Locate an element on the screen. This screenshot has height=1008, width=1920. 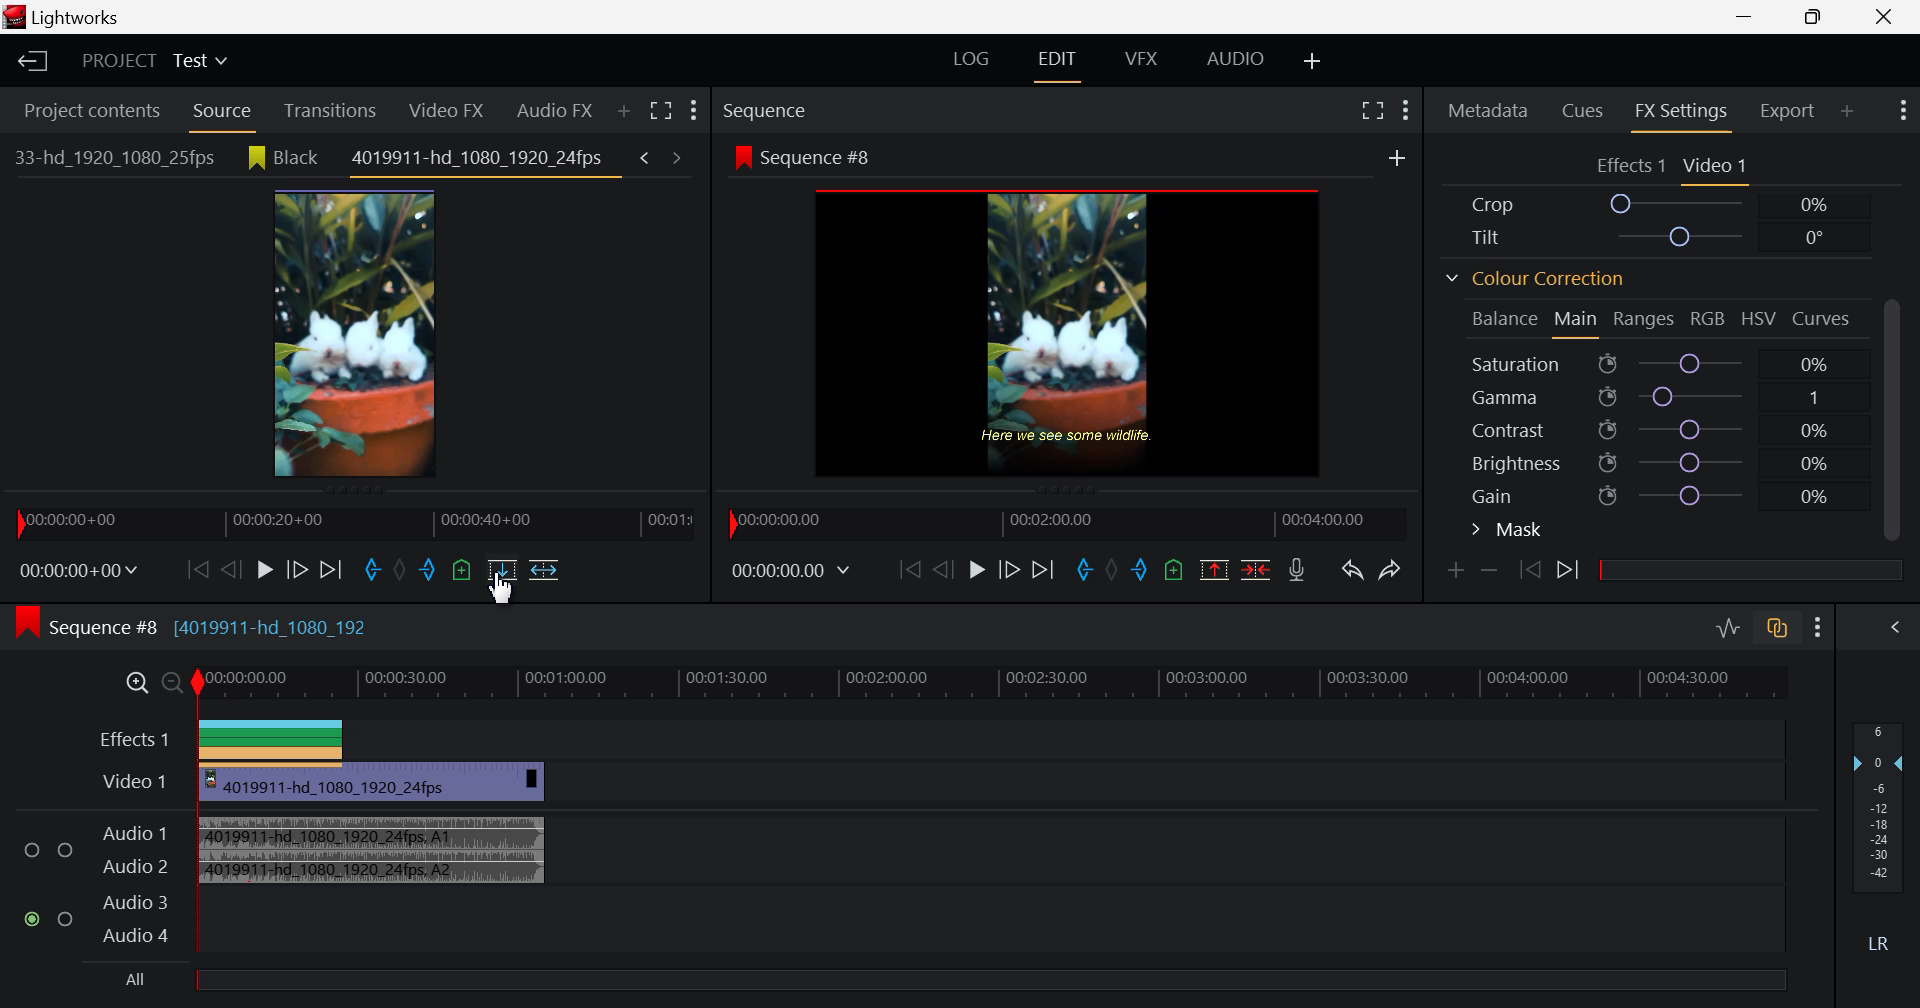
Project Timeline Navigator is located at coordinates (1058, 521).